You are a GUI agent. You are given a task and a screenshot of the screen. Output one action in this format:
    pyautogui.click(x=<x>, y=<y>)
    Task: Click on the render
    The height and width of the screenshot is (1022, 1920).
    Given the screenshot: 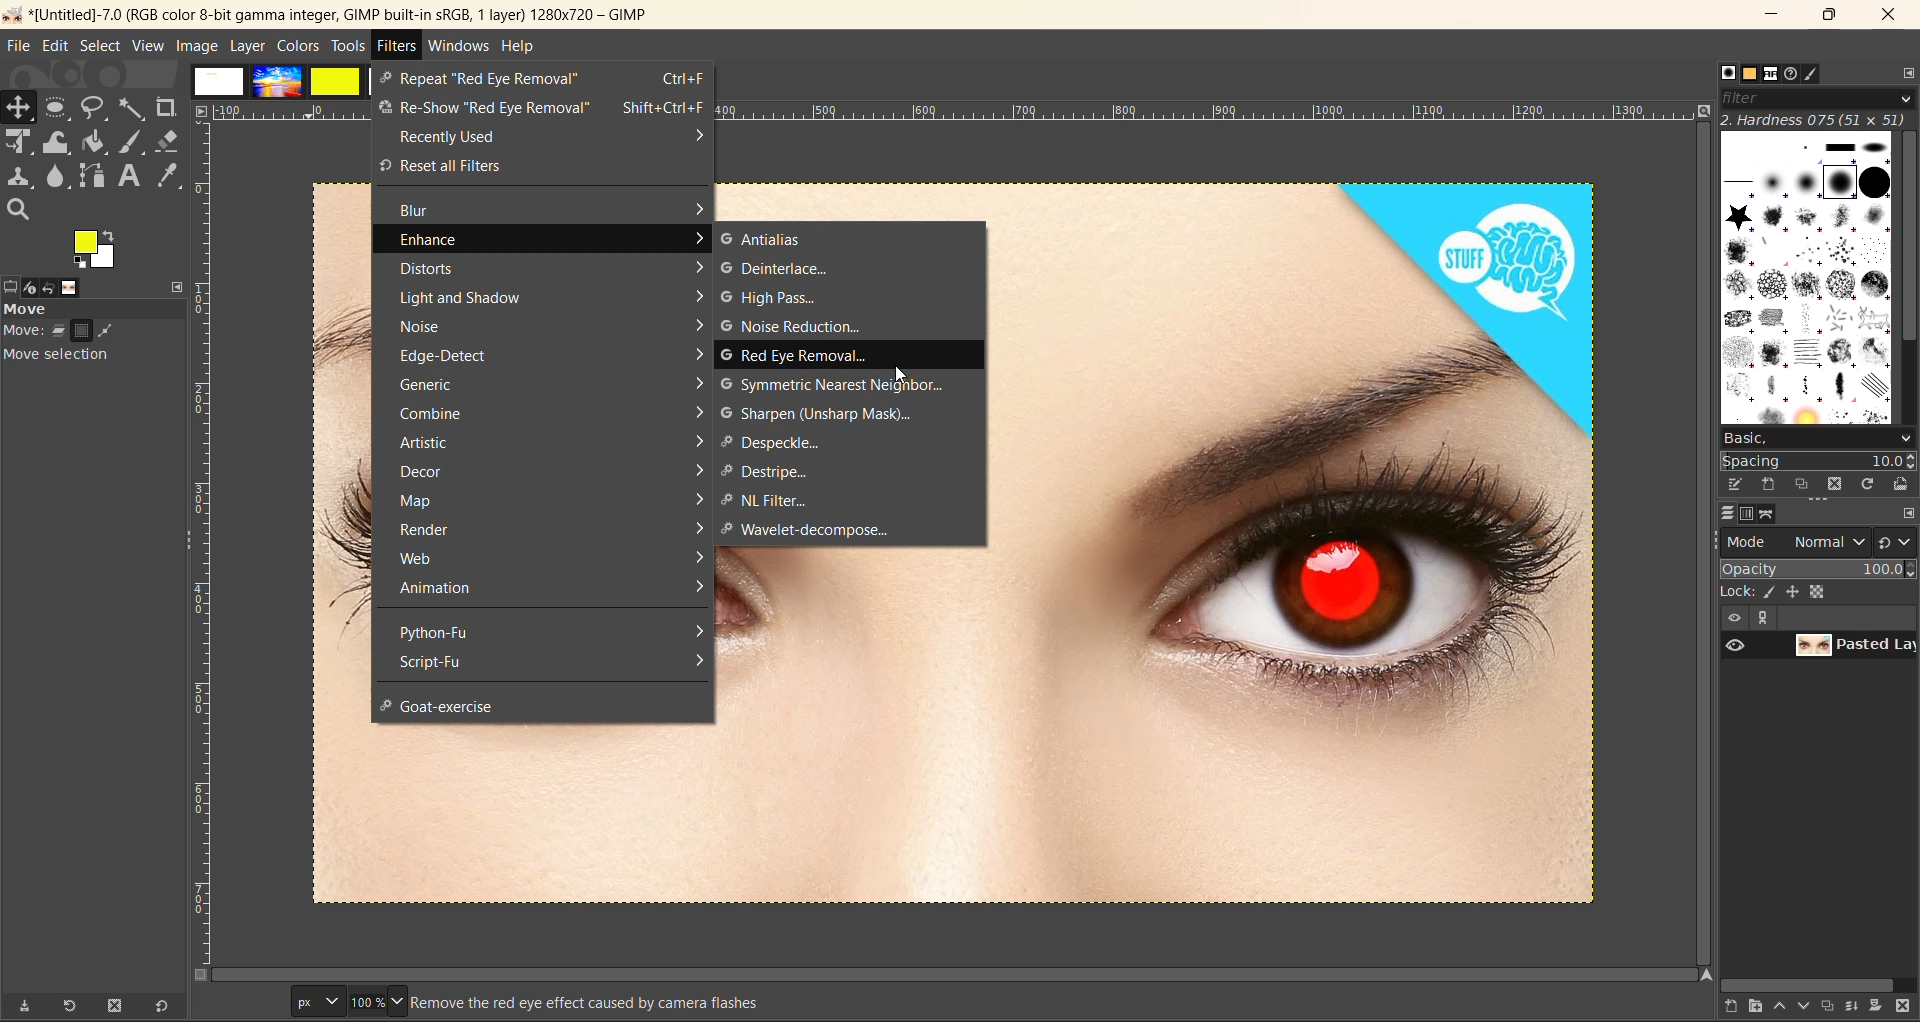 What is the action you would take?
    pyautogui.click(x=548, y=530)
    